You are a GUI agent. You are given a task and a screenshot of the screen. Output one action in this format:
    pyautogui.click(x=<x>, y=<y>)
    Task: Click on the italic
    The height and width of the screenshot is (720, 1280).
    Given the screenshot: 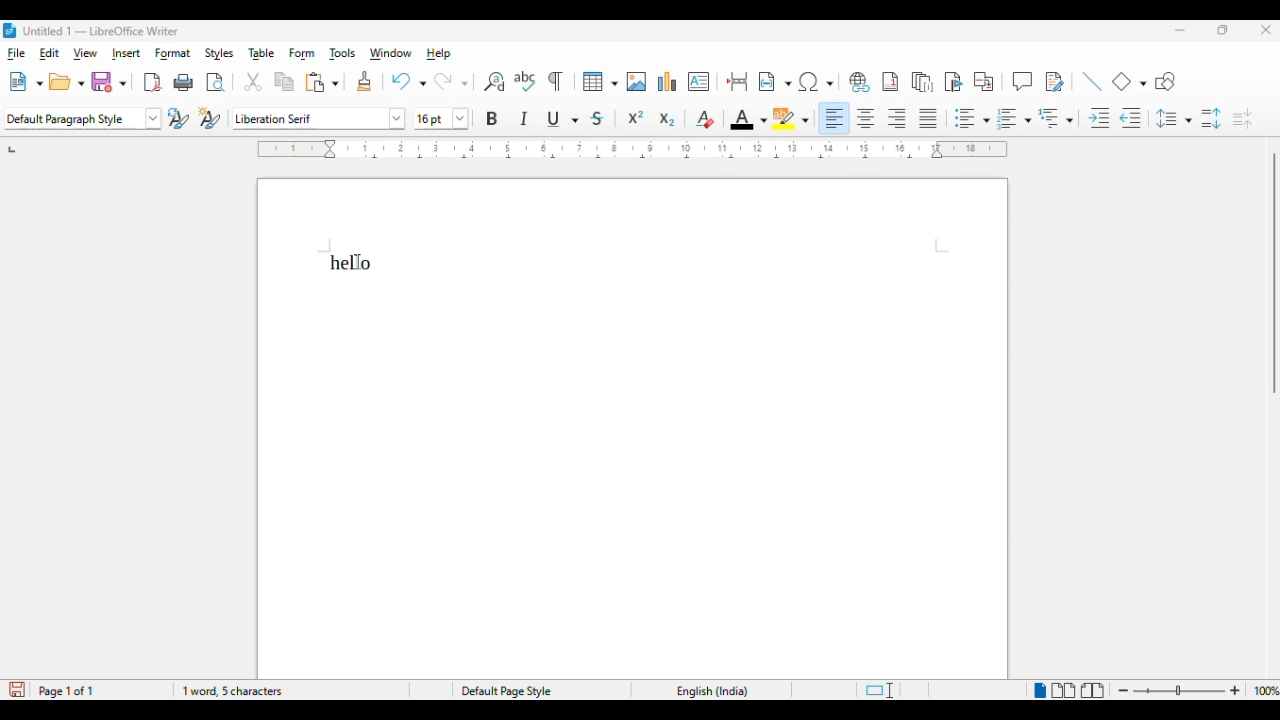 What is the action you would take?
    pyautogui.click(x=524, y=117)
    